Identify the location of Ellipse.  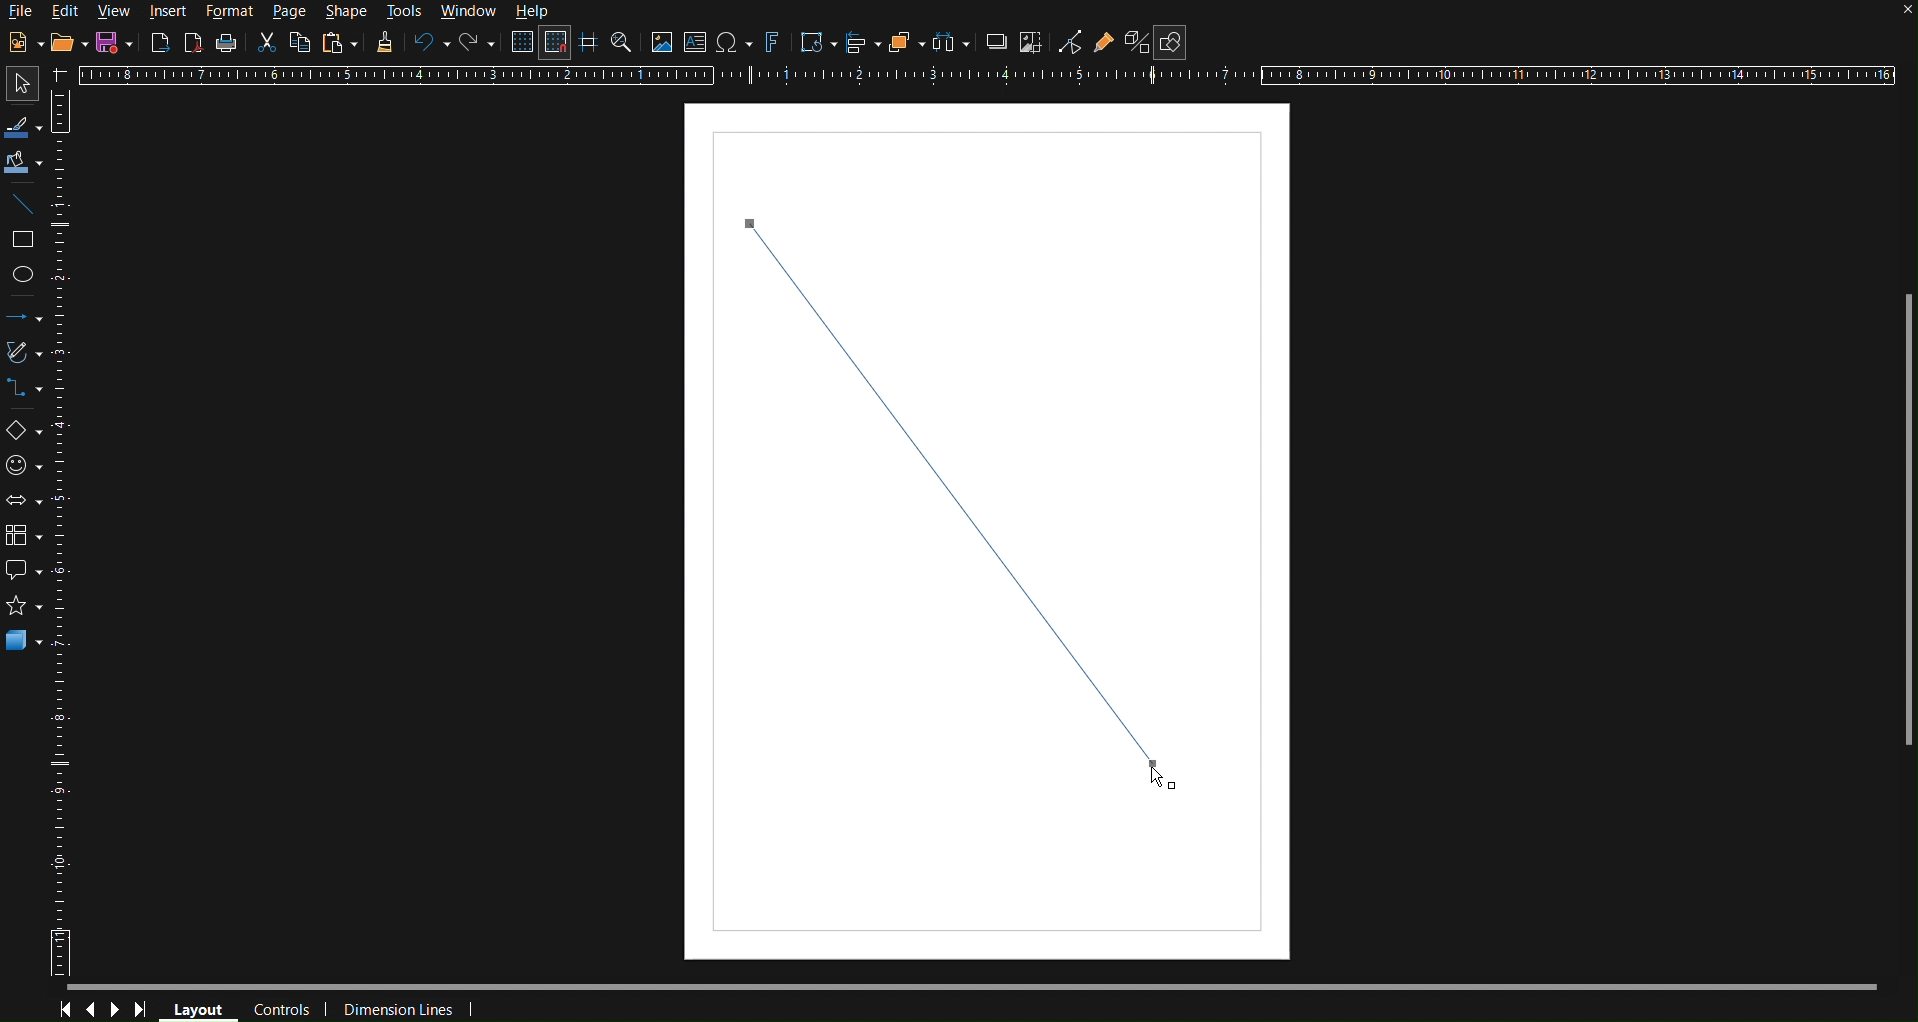
(24, 273).